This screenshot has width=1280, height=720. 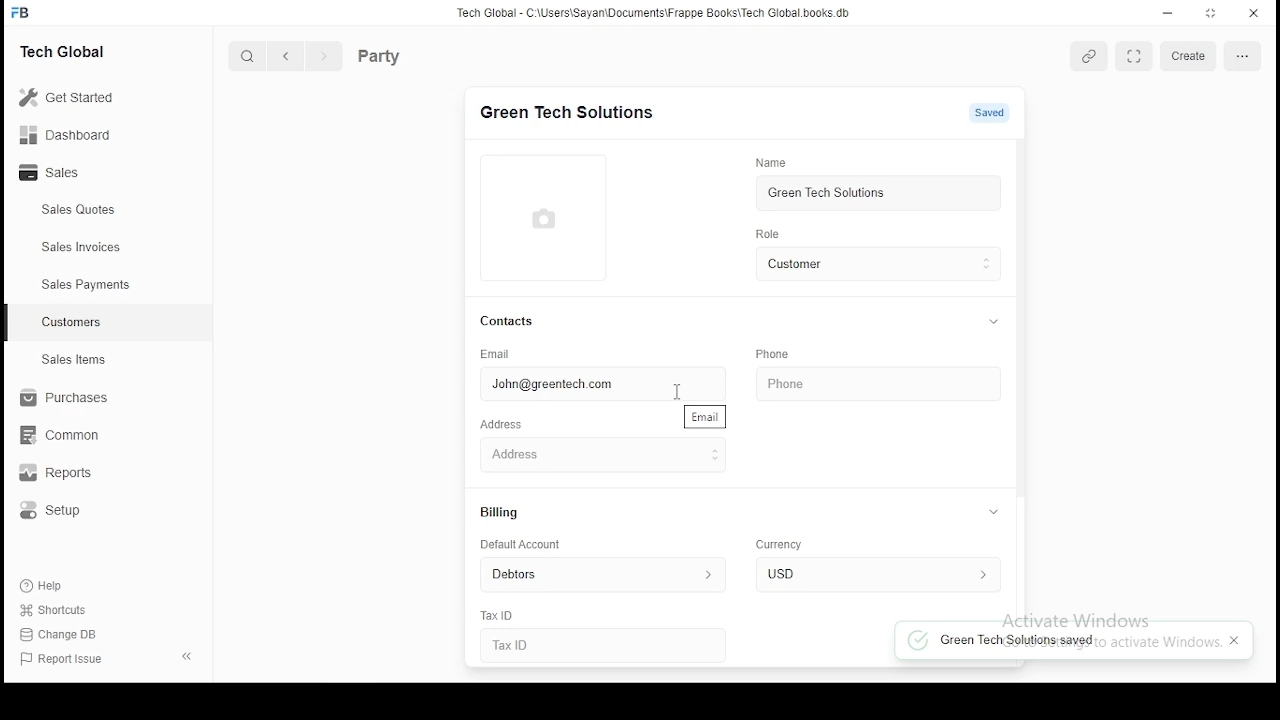 What do you see at coordinates (539, 645) in the screenshot?
I see `Tax ID` at bounding box center [539, 645].